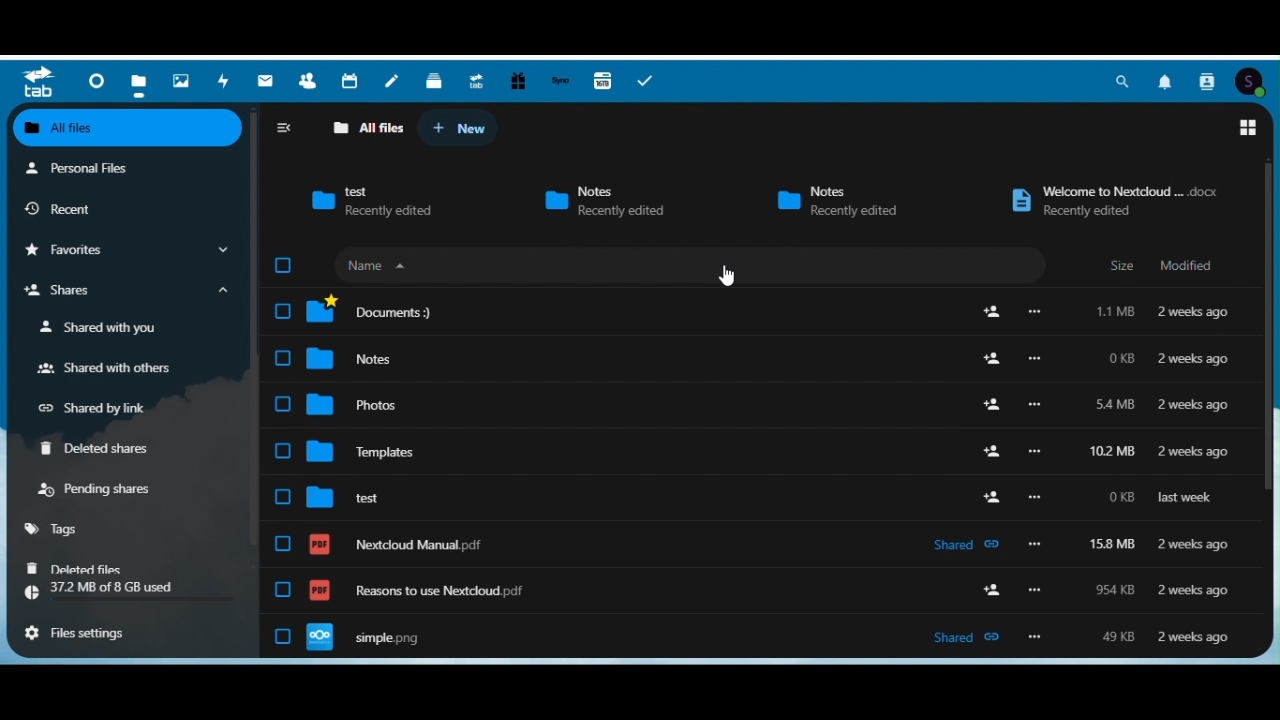  I want to click on Personal files, so click(90, 166).